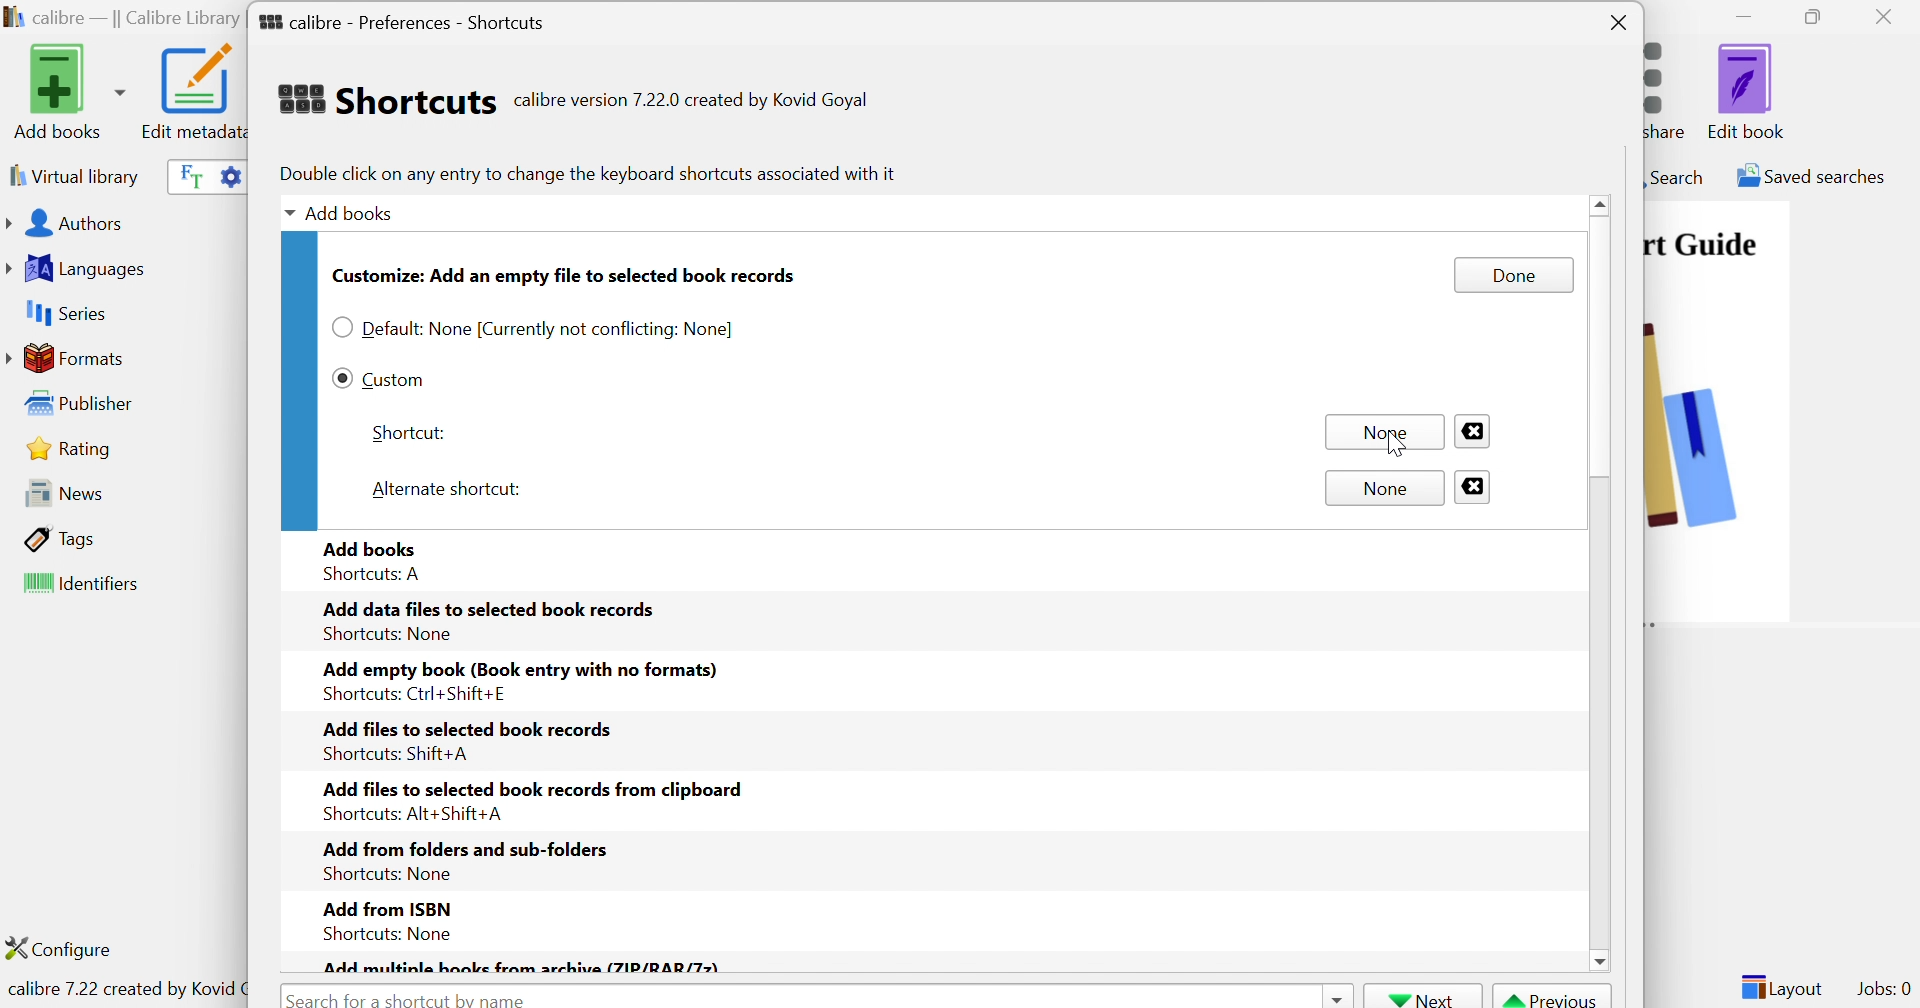 This screenshot has height=1008, width=1920. Describe the element at coordinates (1603, 203) in the screenshot. I see `Scroll Up` at that location.